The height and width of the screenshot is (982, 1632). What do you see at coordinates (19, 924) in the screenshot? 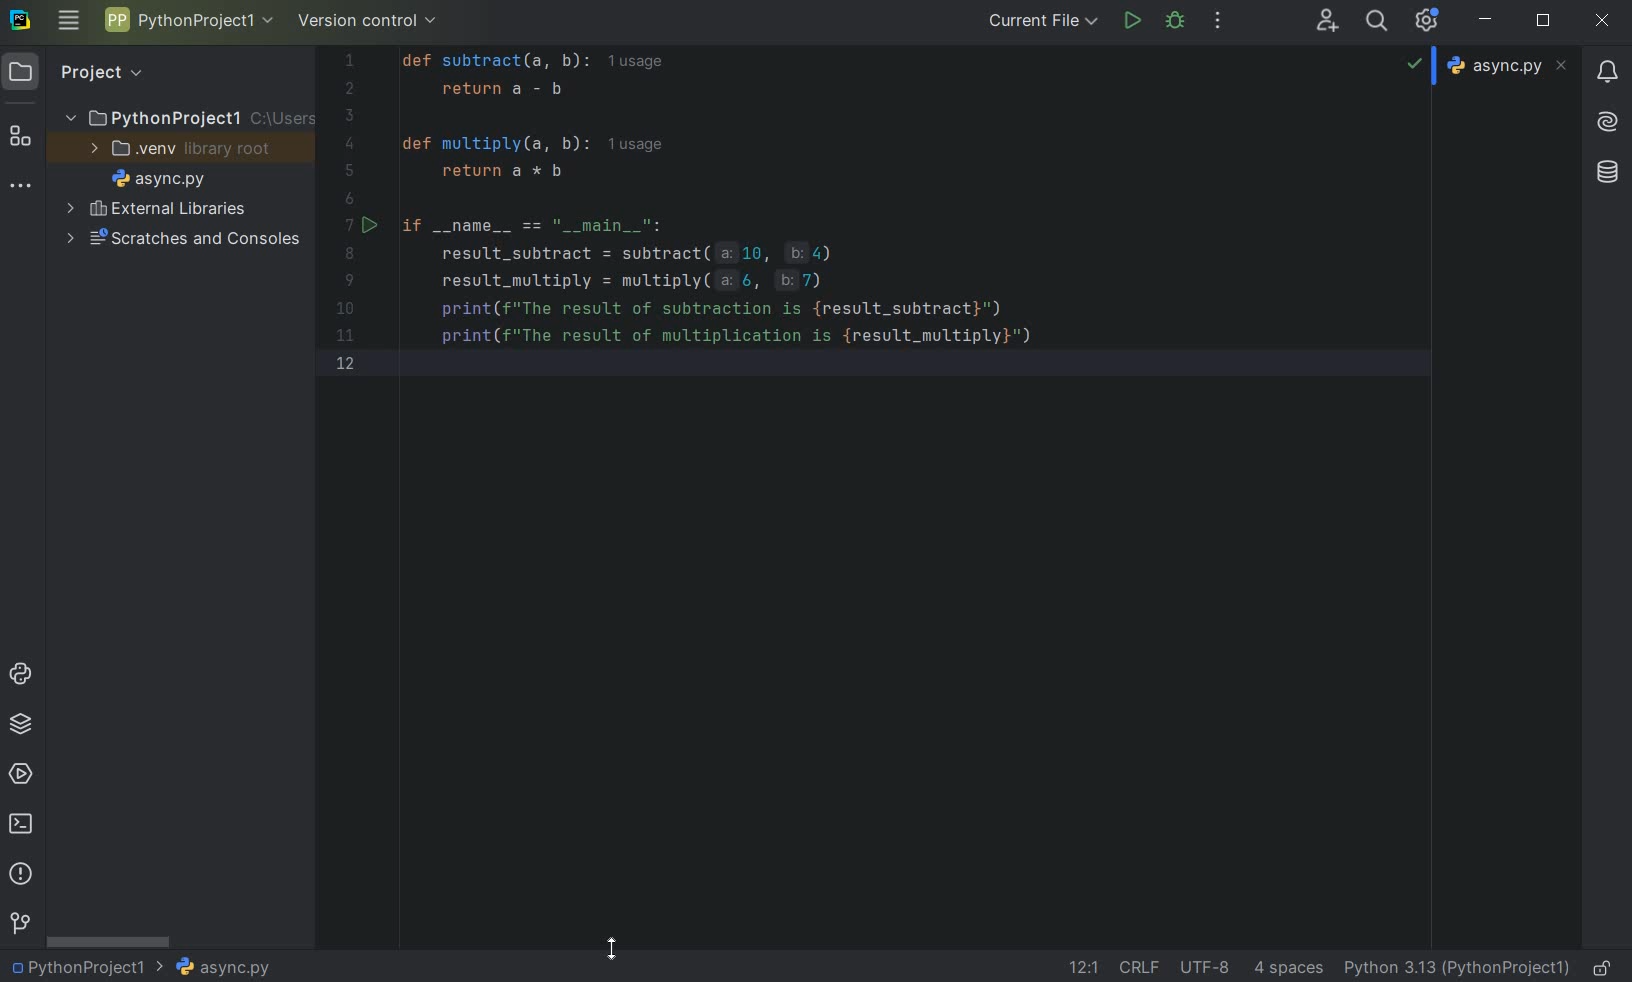
I see `git` at bounding box center [19, 924].